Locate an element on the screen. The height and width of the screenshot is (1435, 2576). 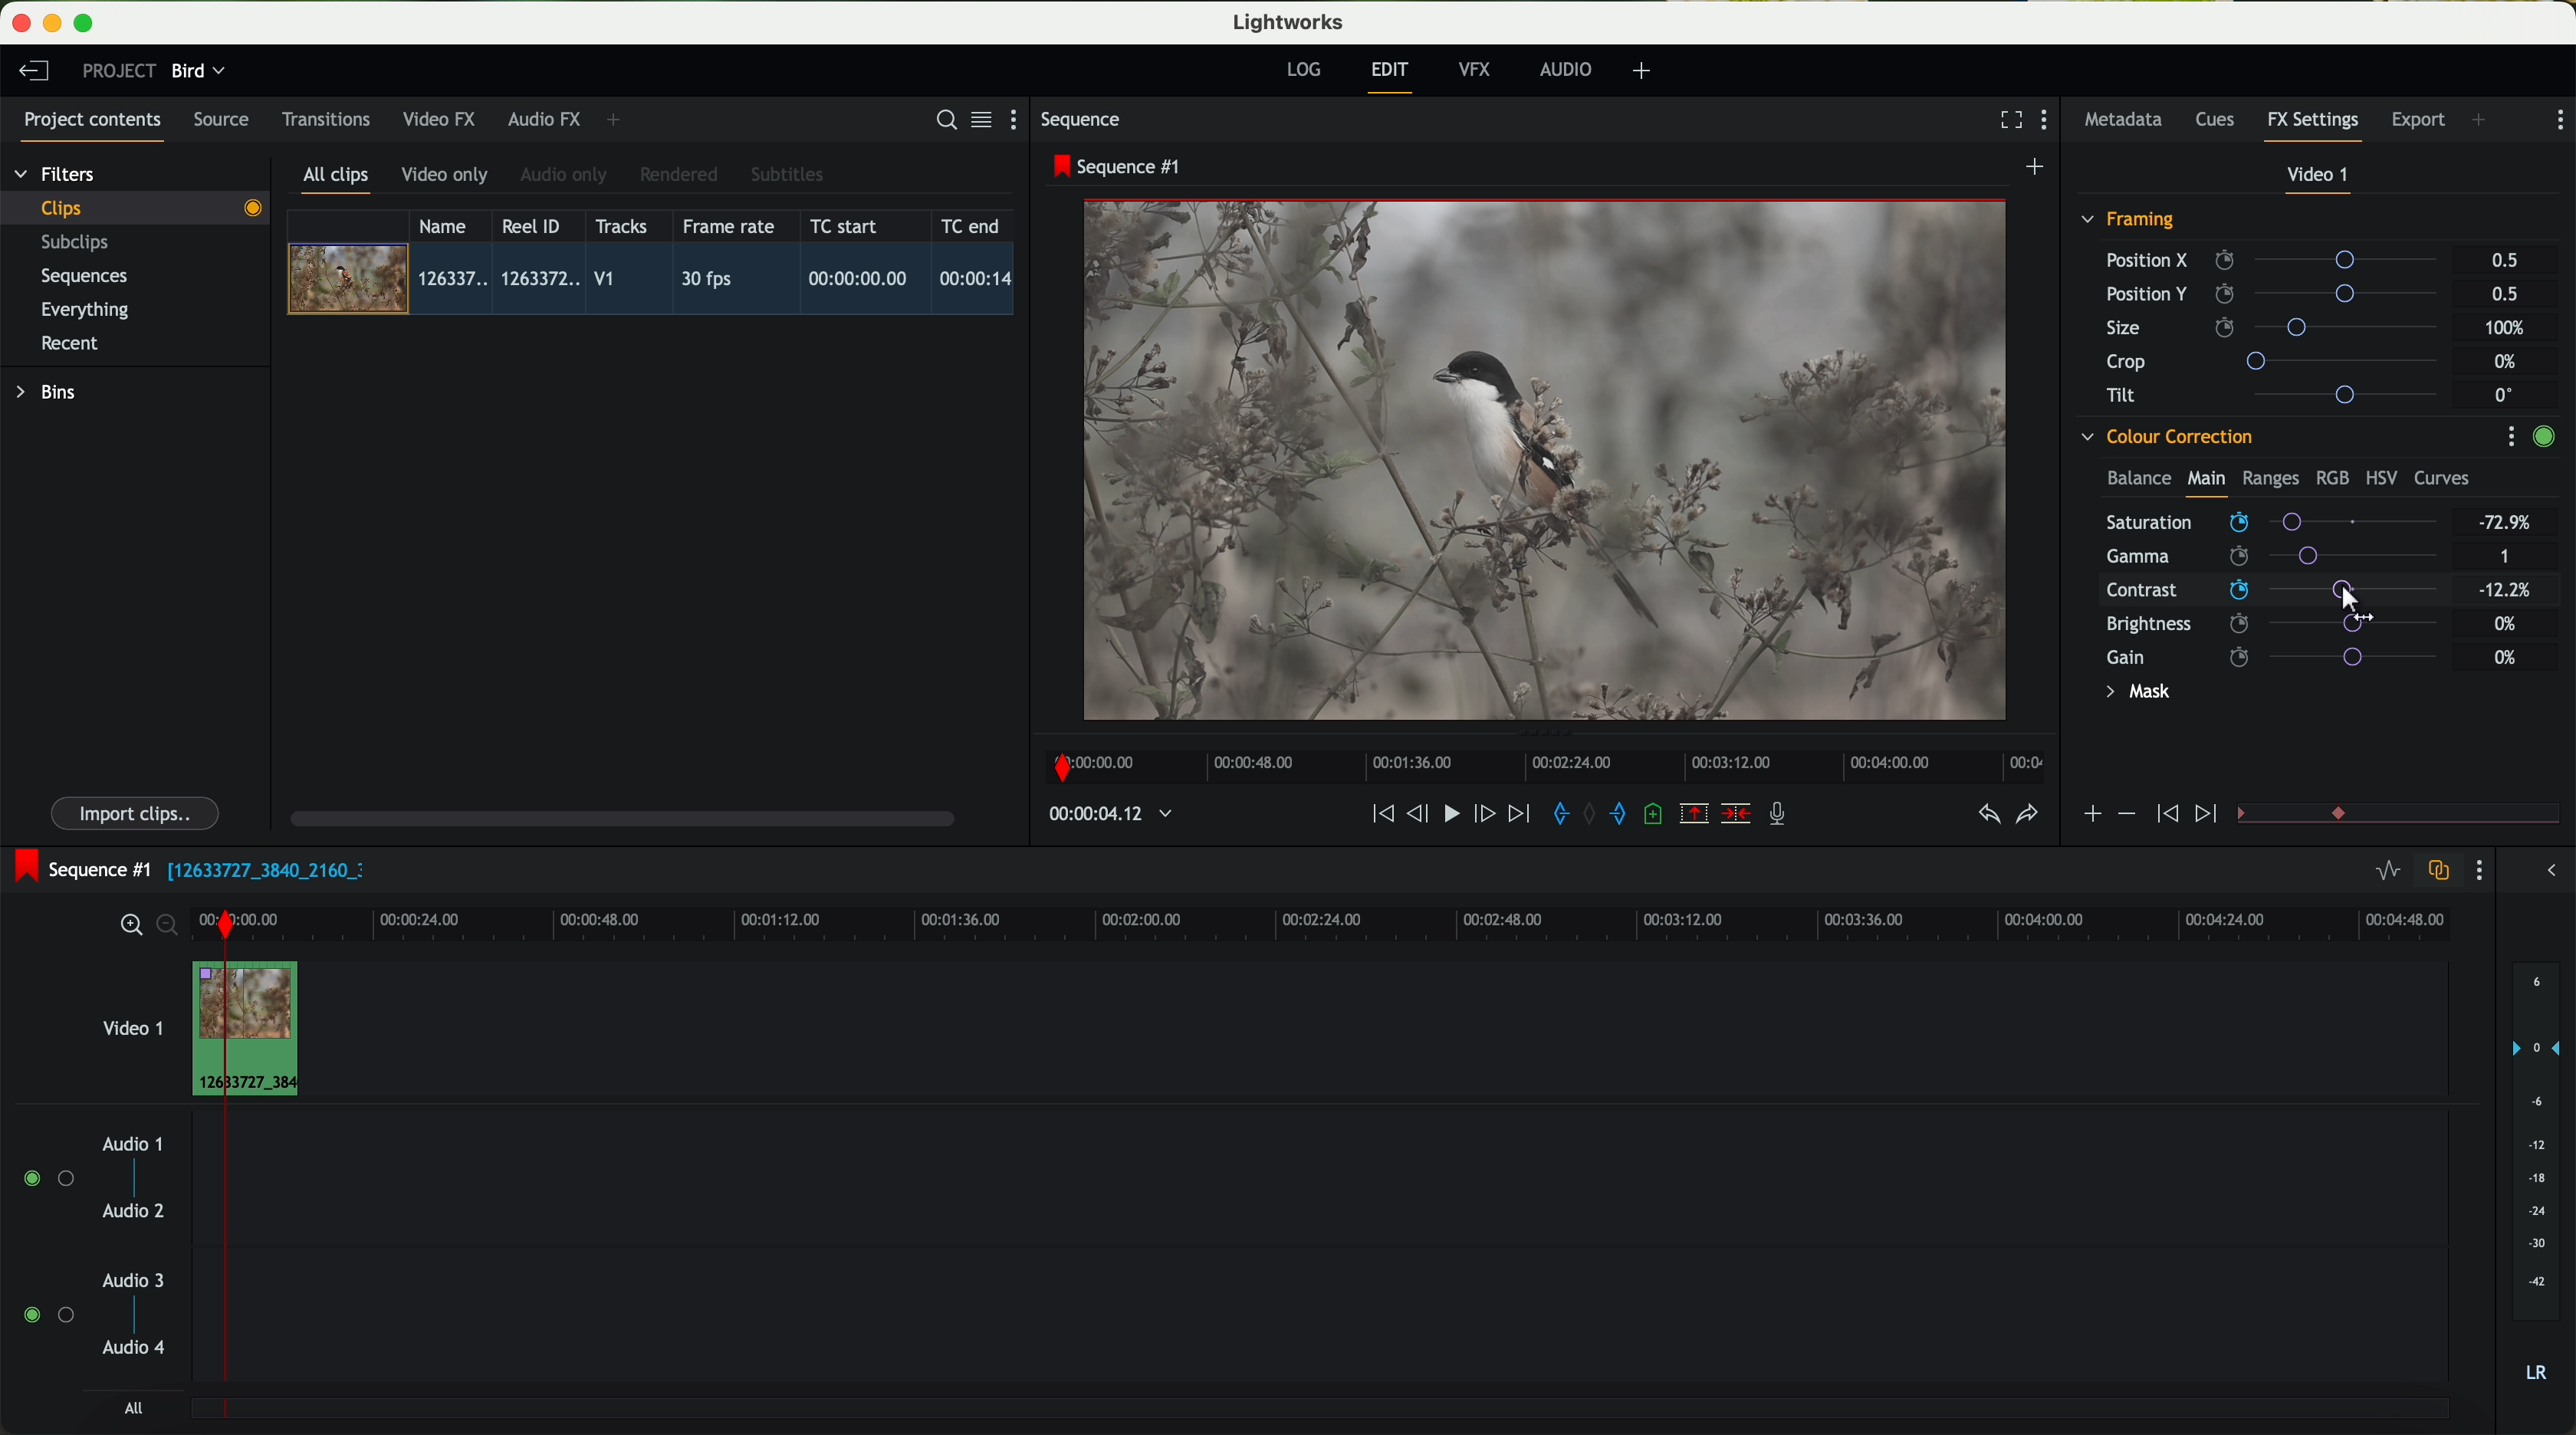
mouse up (saturation) is located at coordinates (2270, 518).